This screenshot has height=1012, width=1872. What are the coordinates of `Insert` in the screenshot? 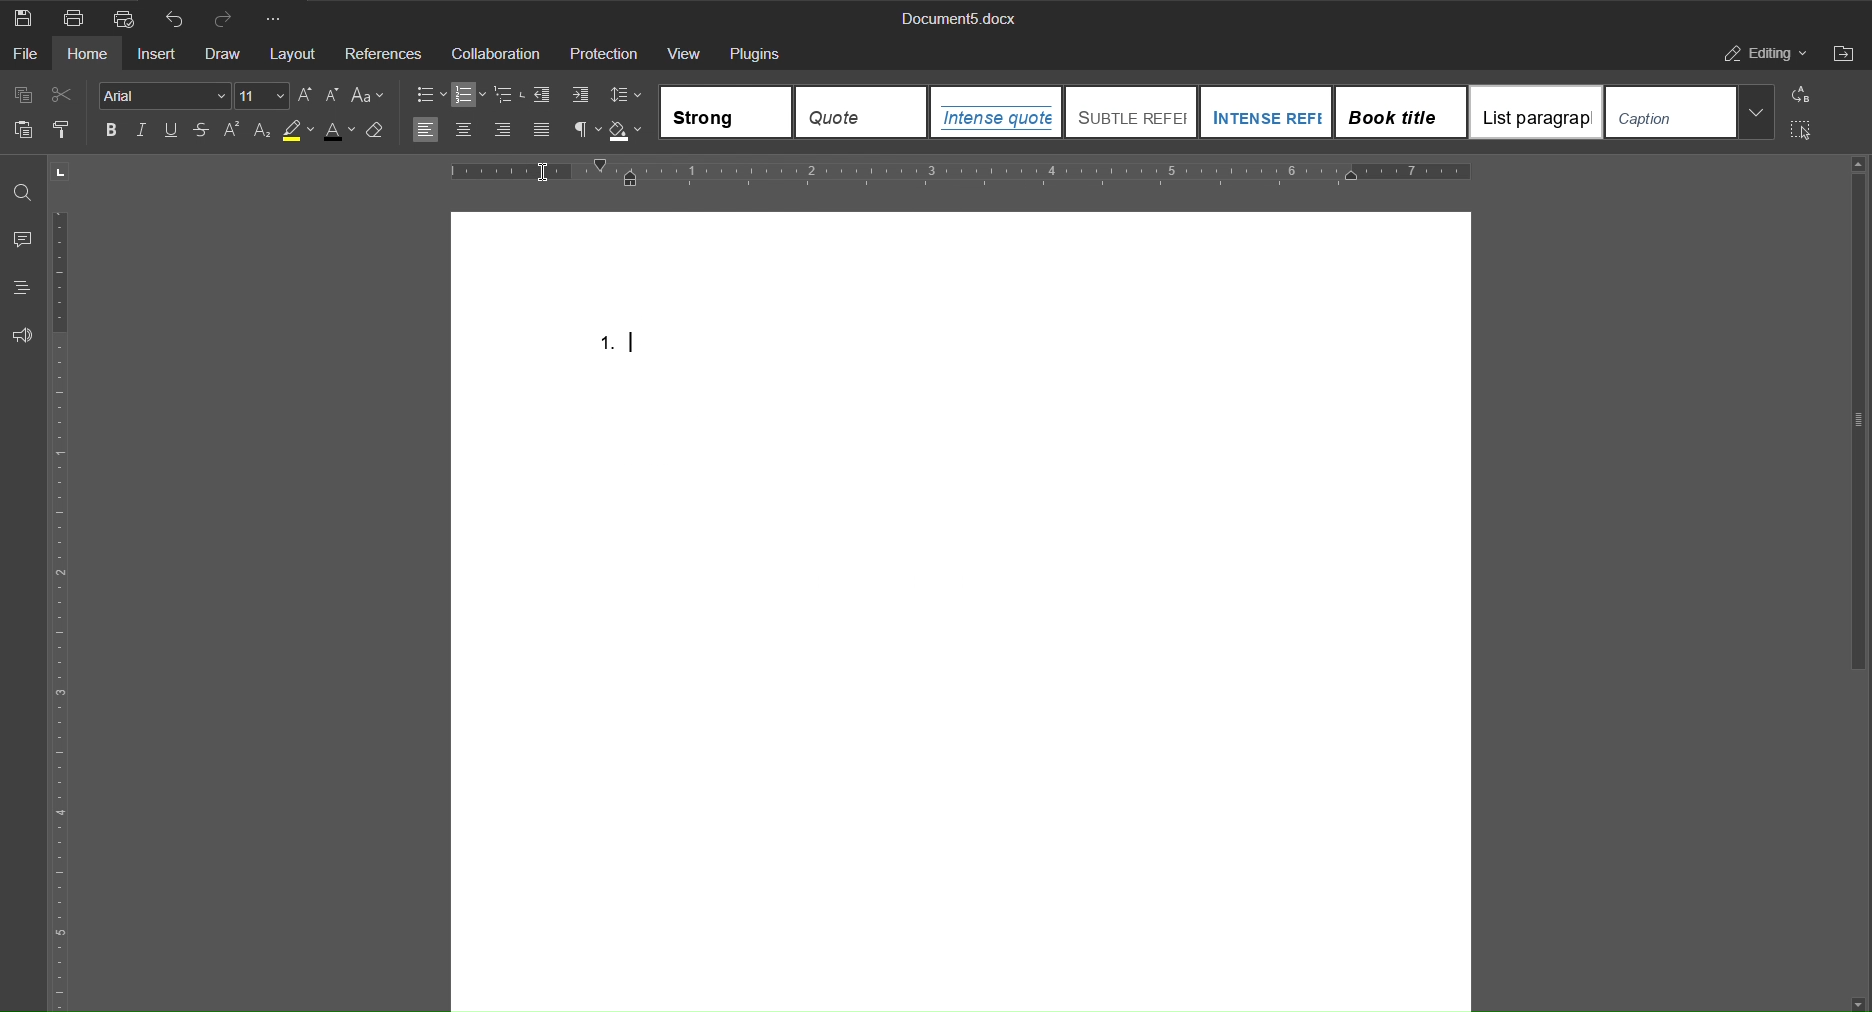 It's located at (158, 56).